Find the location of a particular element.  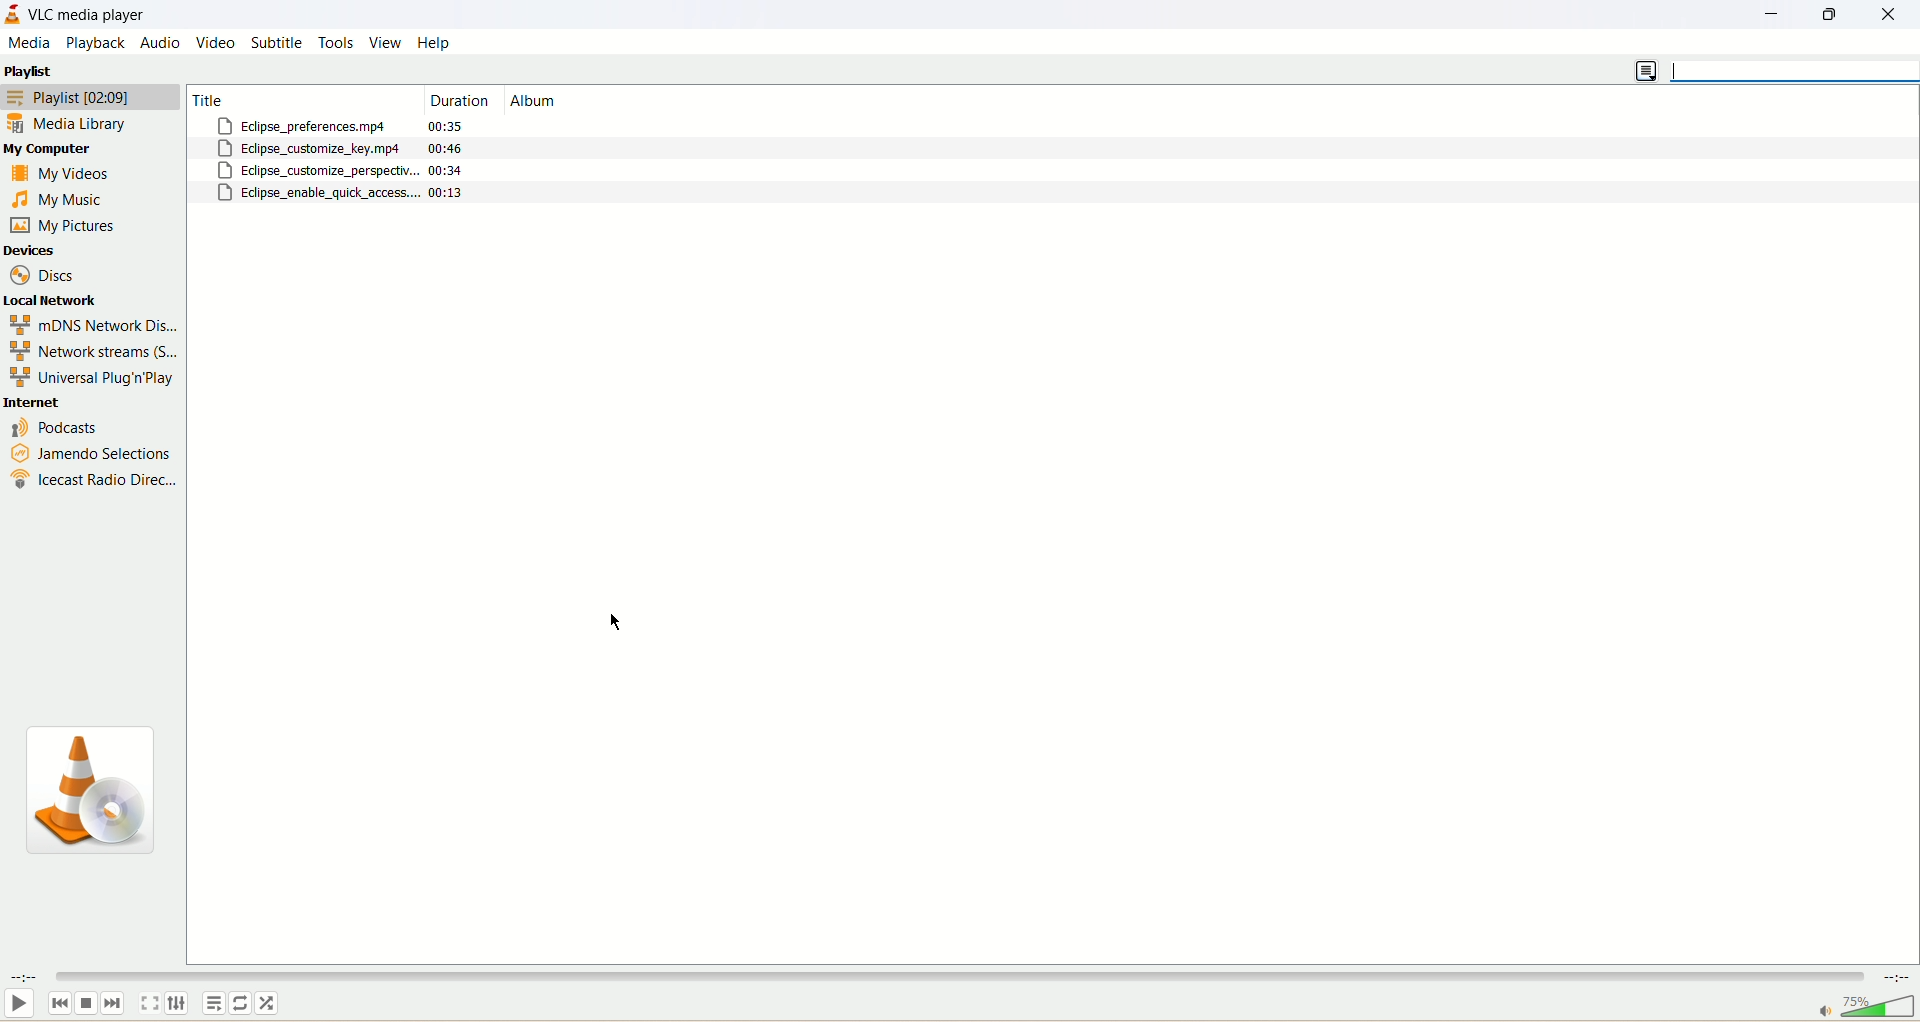

playlist is located at coordinates (214, 1004).